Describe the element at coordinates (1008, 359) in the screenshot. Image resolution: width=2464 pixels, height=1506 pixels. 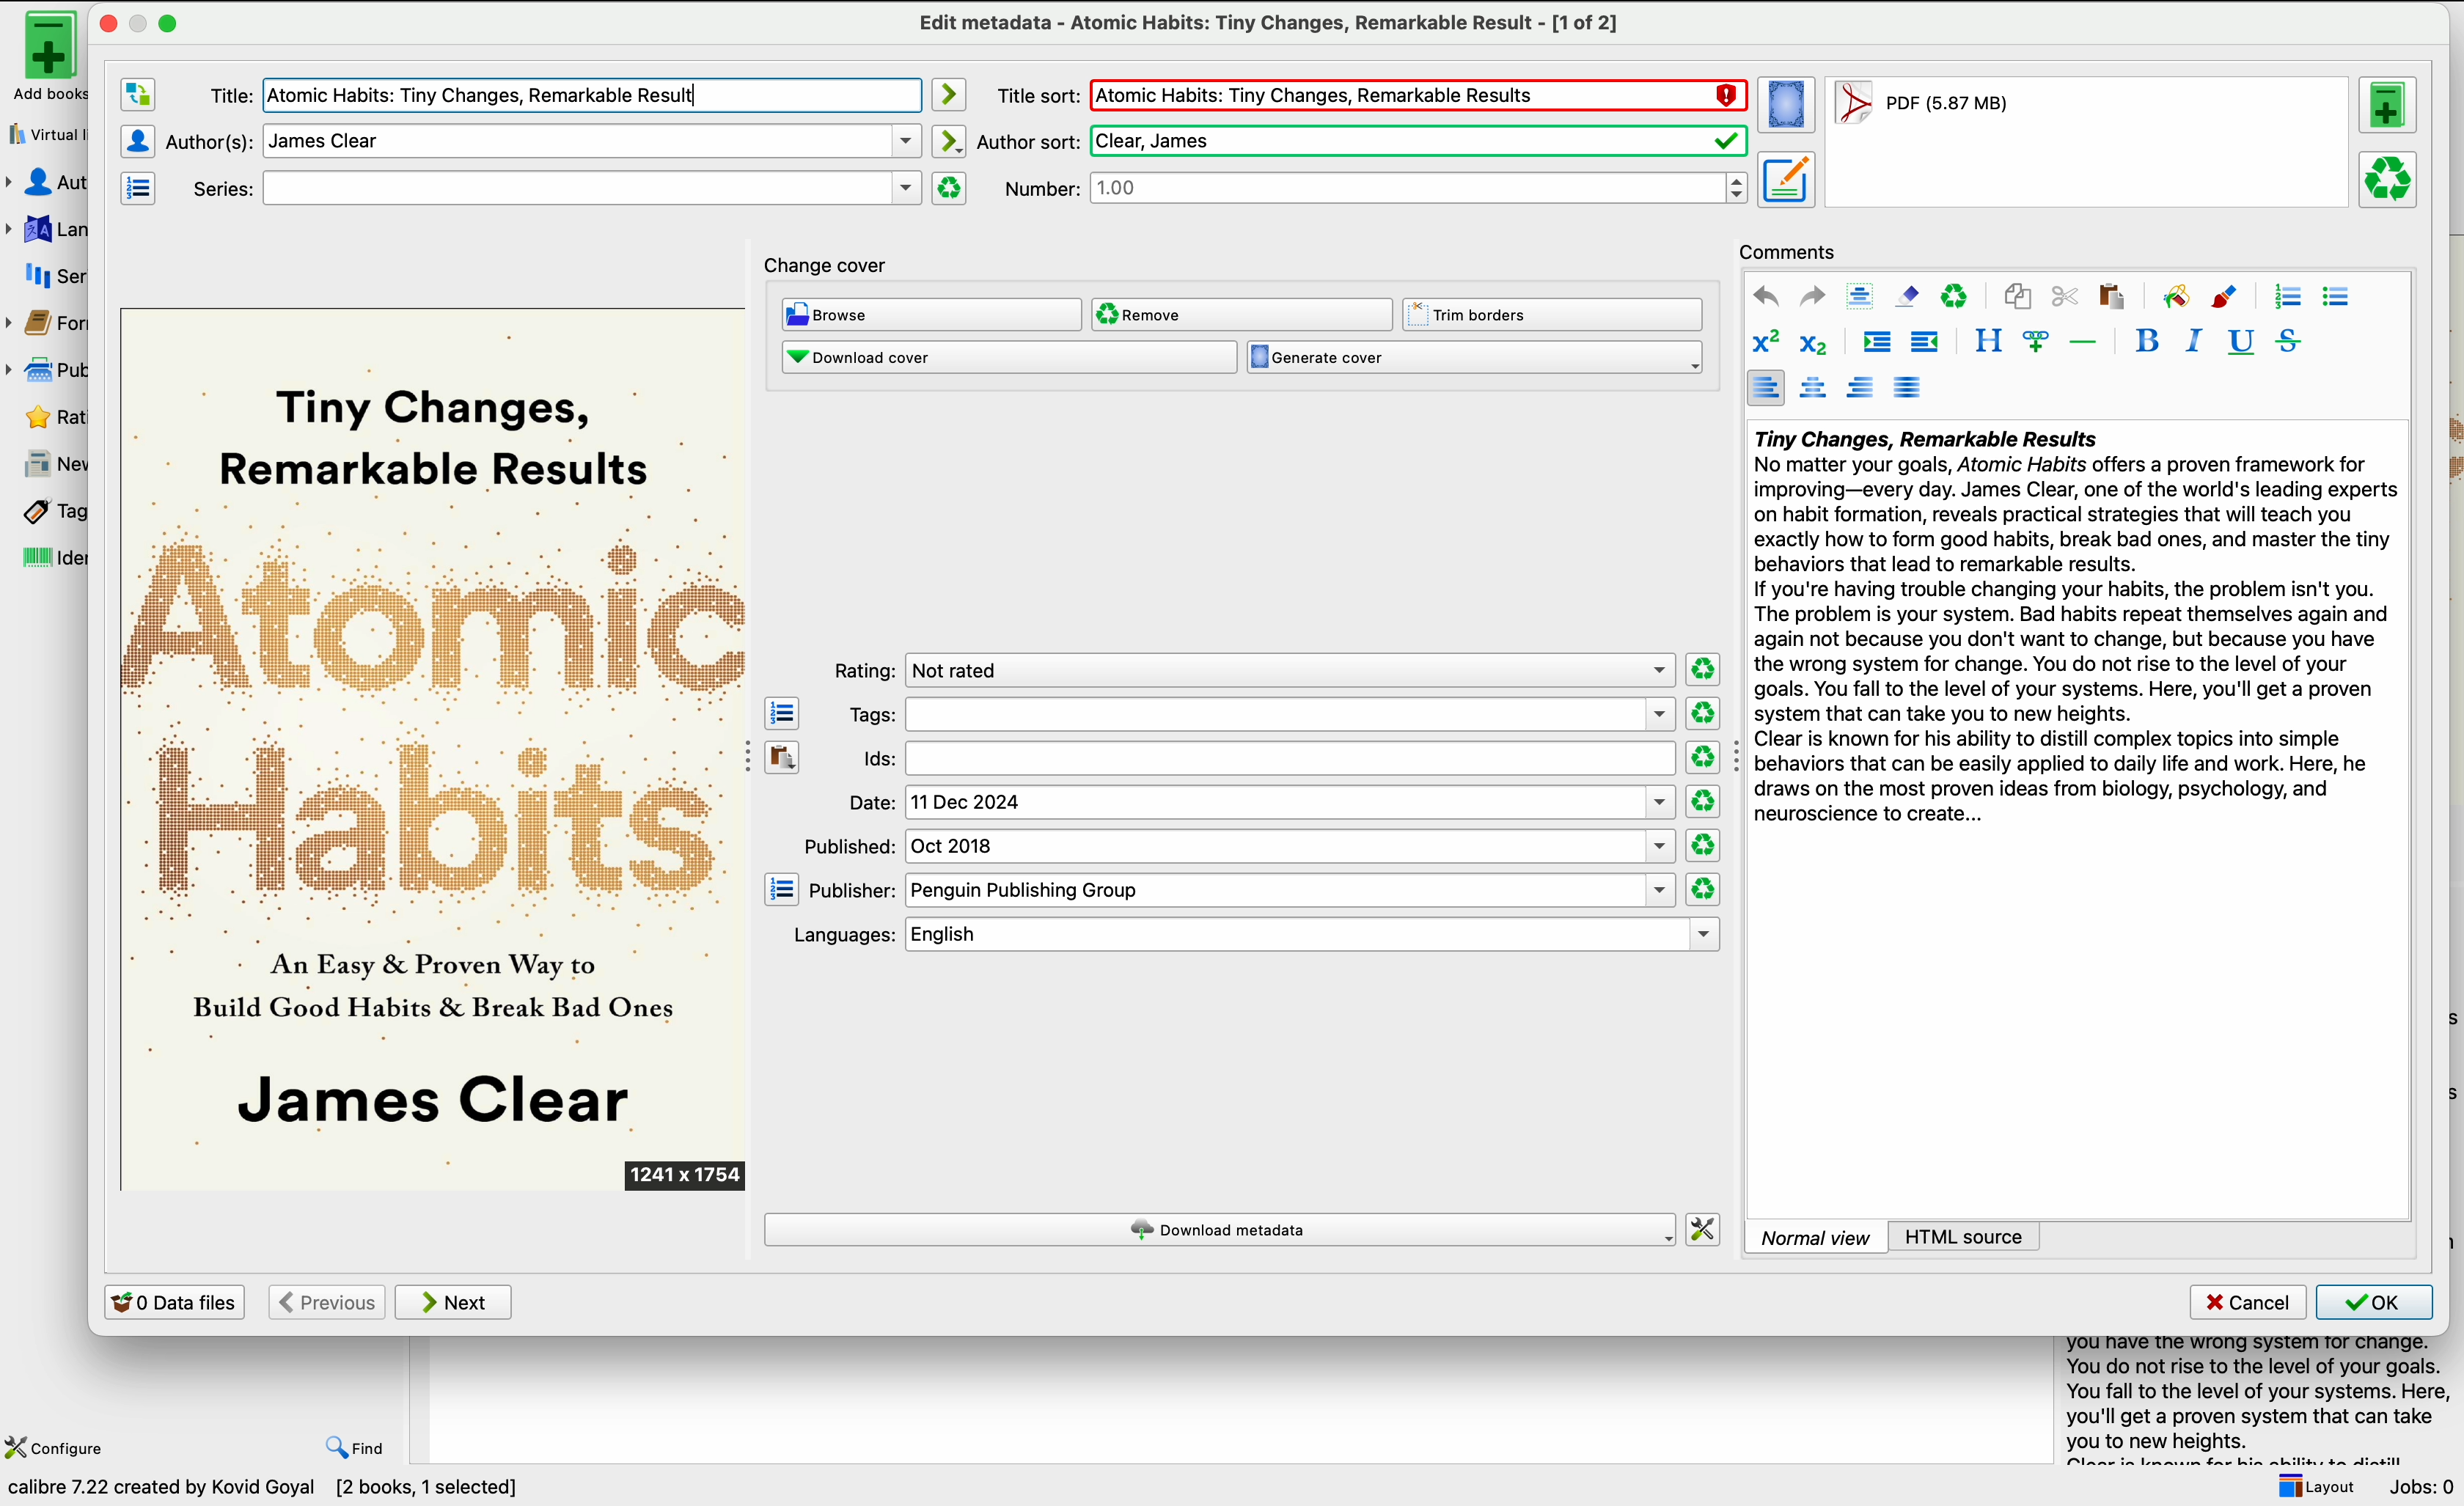
I see `download cover` at that location.